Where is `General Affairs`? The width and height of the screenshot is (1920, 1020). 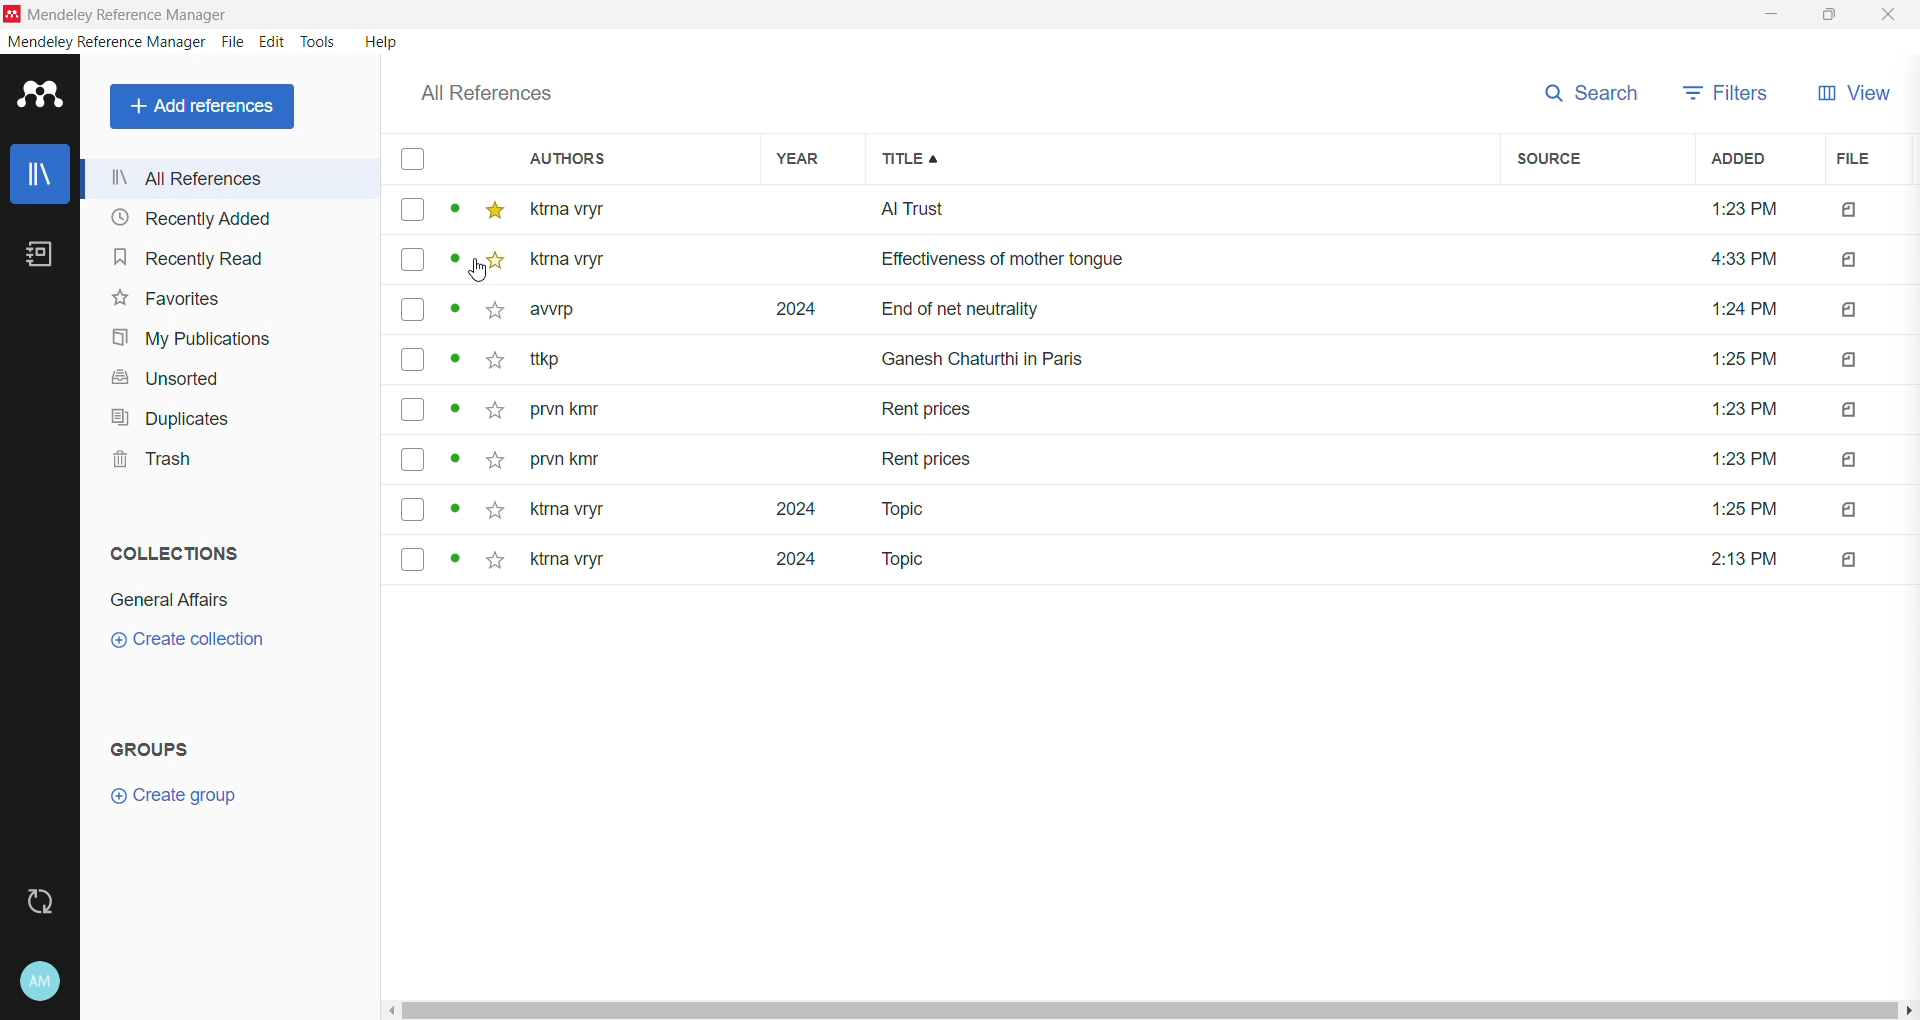 General Affairs is located at coordinates (170, 600).